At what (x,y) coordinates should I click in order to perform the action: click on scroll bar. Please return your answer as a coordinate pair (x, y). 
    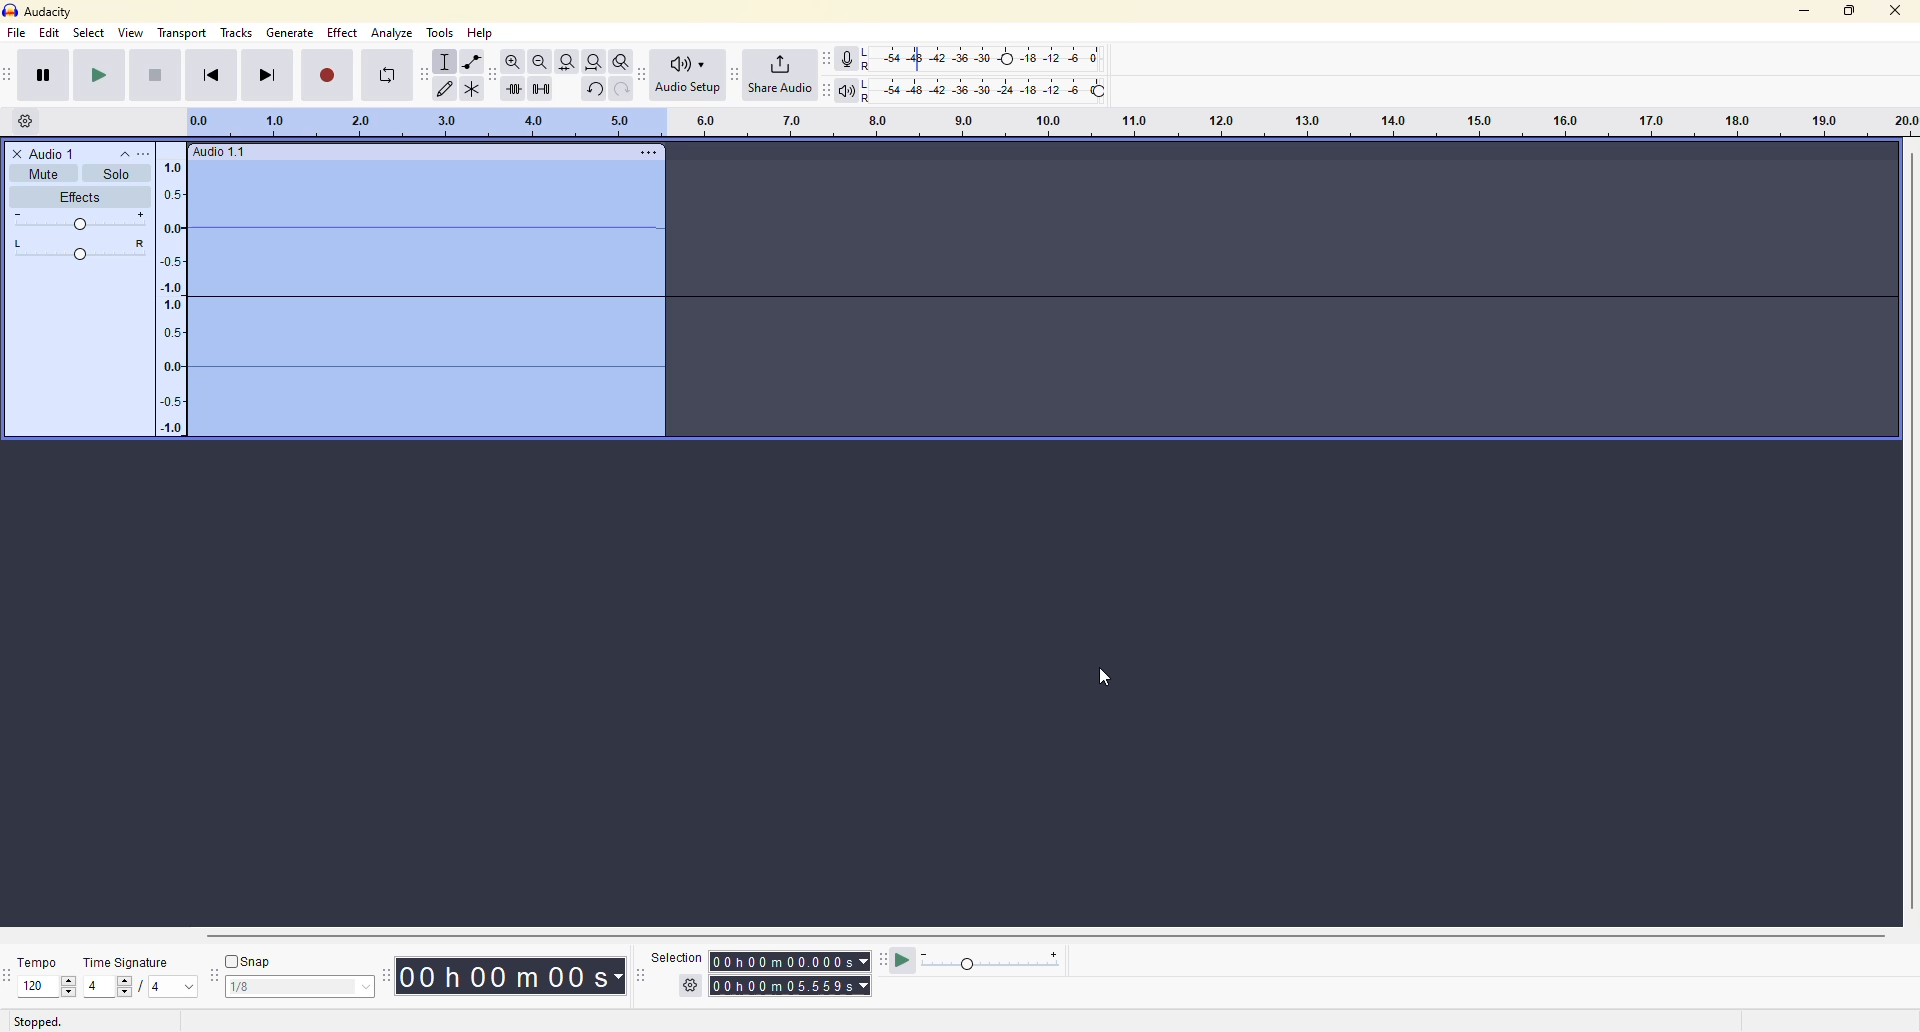
    Looking at the image, I should click on (1907, 533).